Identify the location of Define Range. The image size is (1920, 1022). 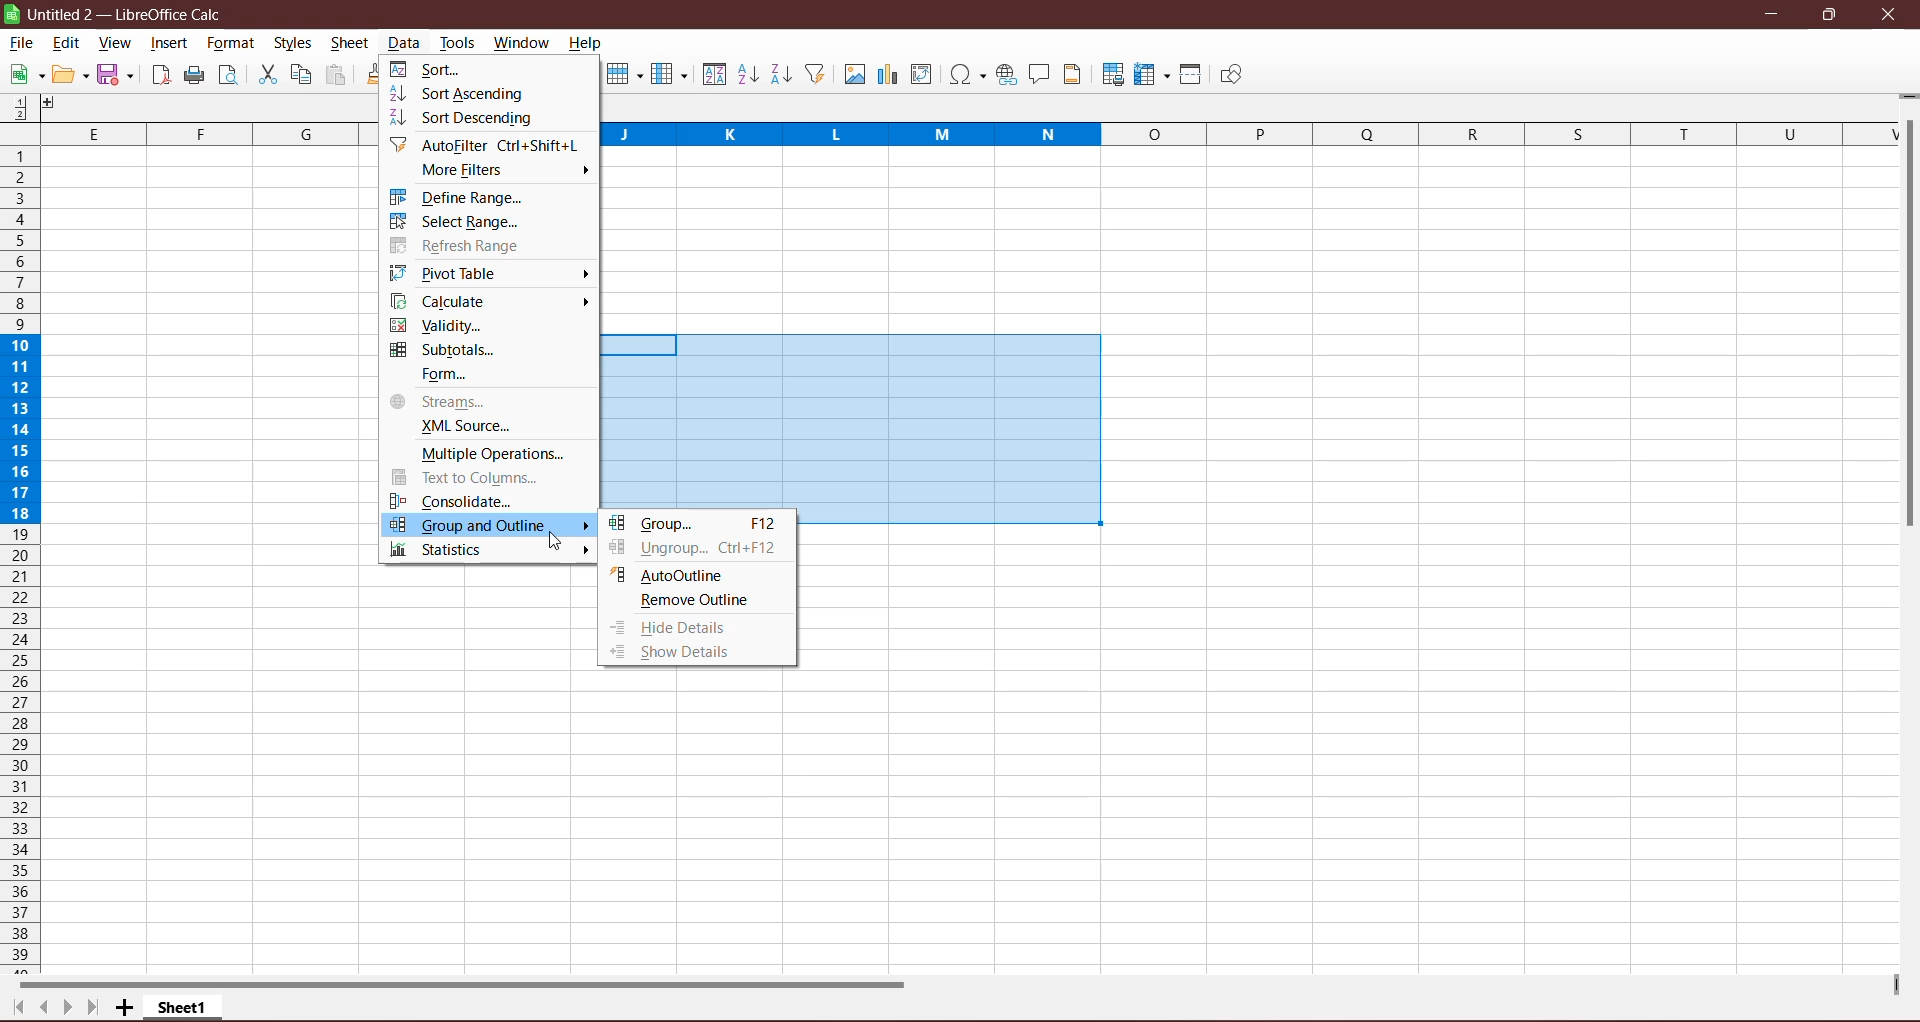
(463, 197).